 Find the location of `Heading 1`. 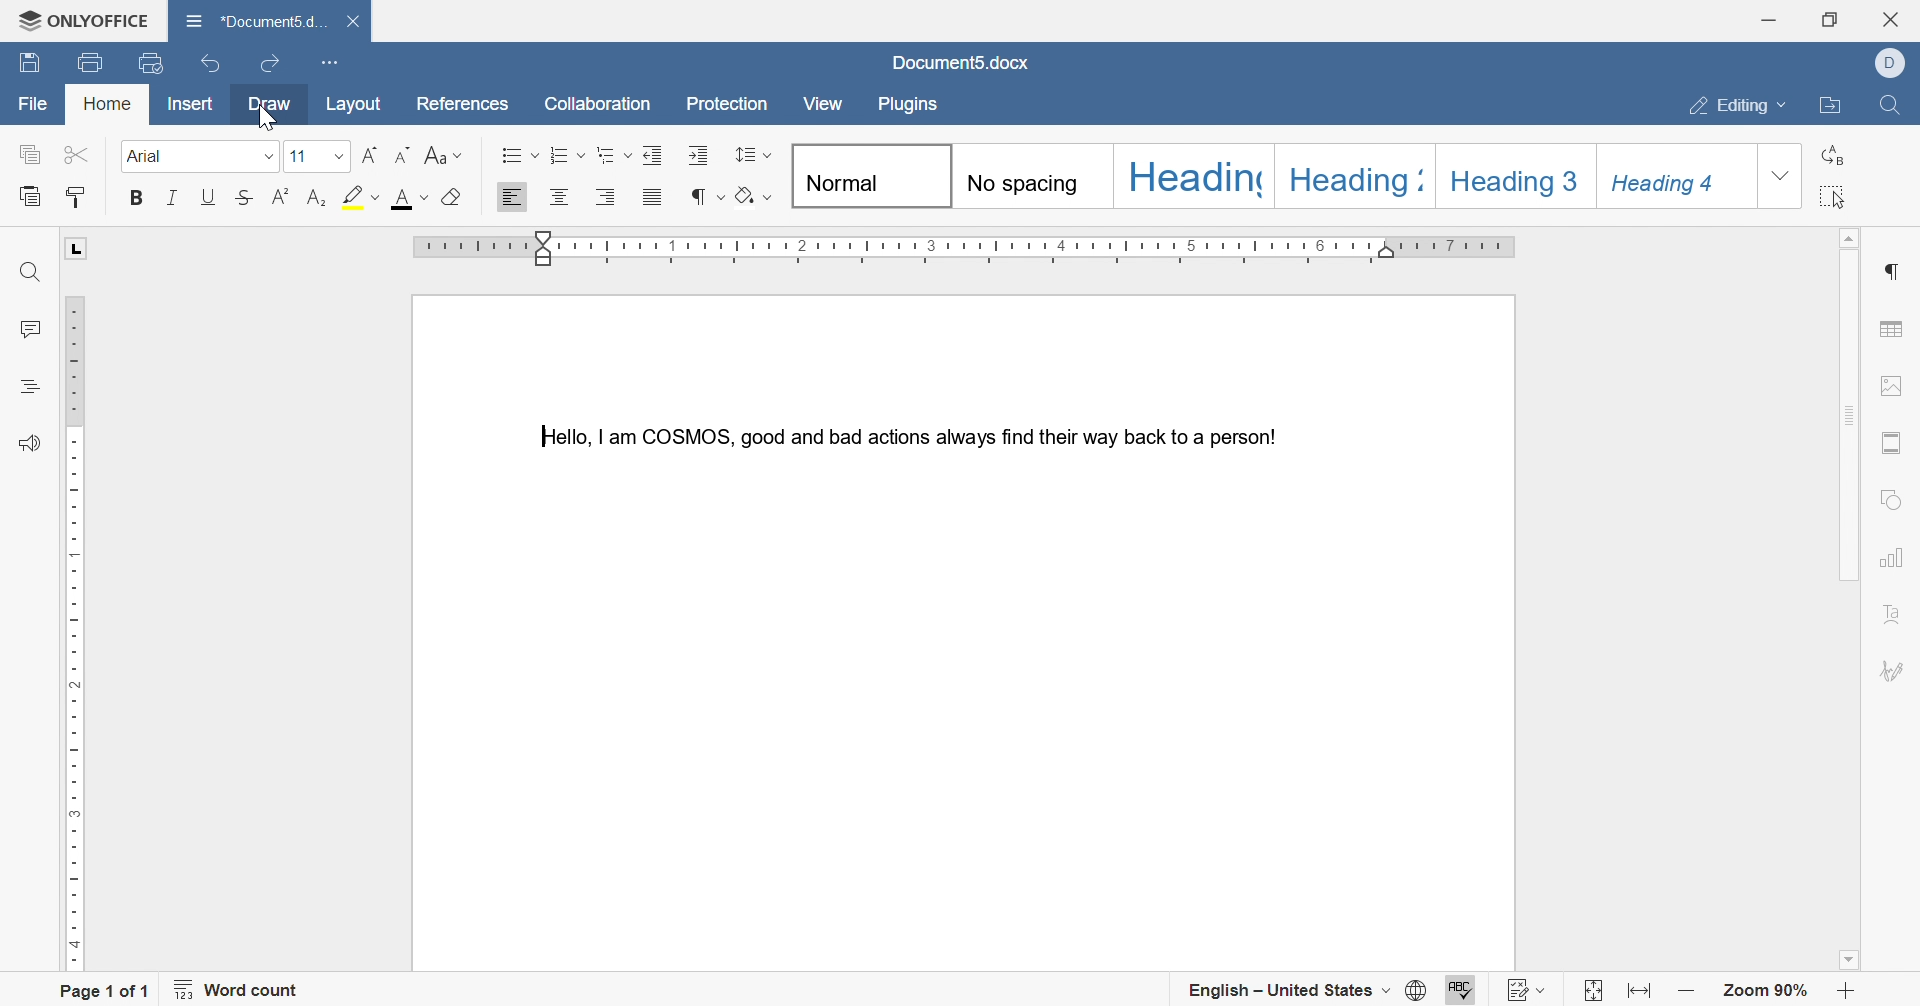

Heading 1 is located at coordinates (1196, 175).